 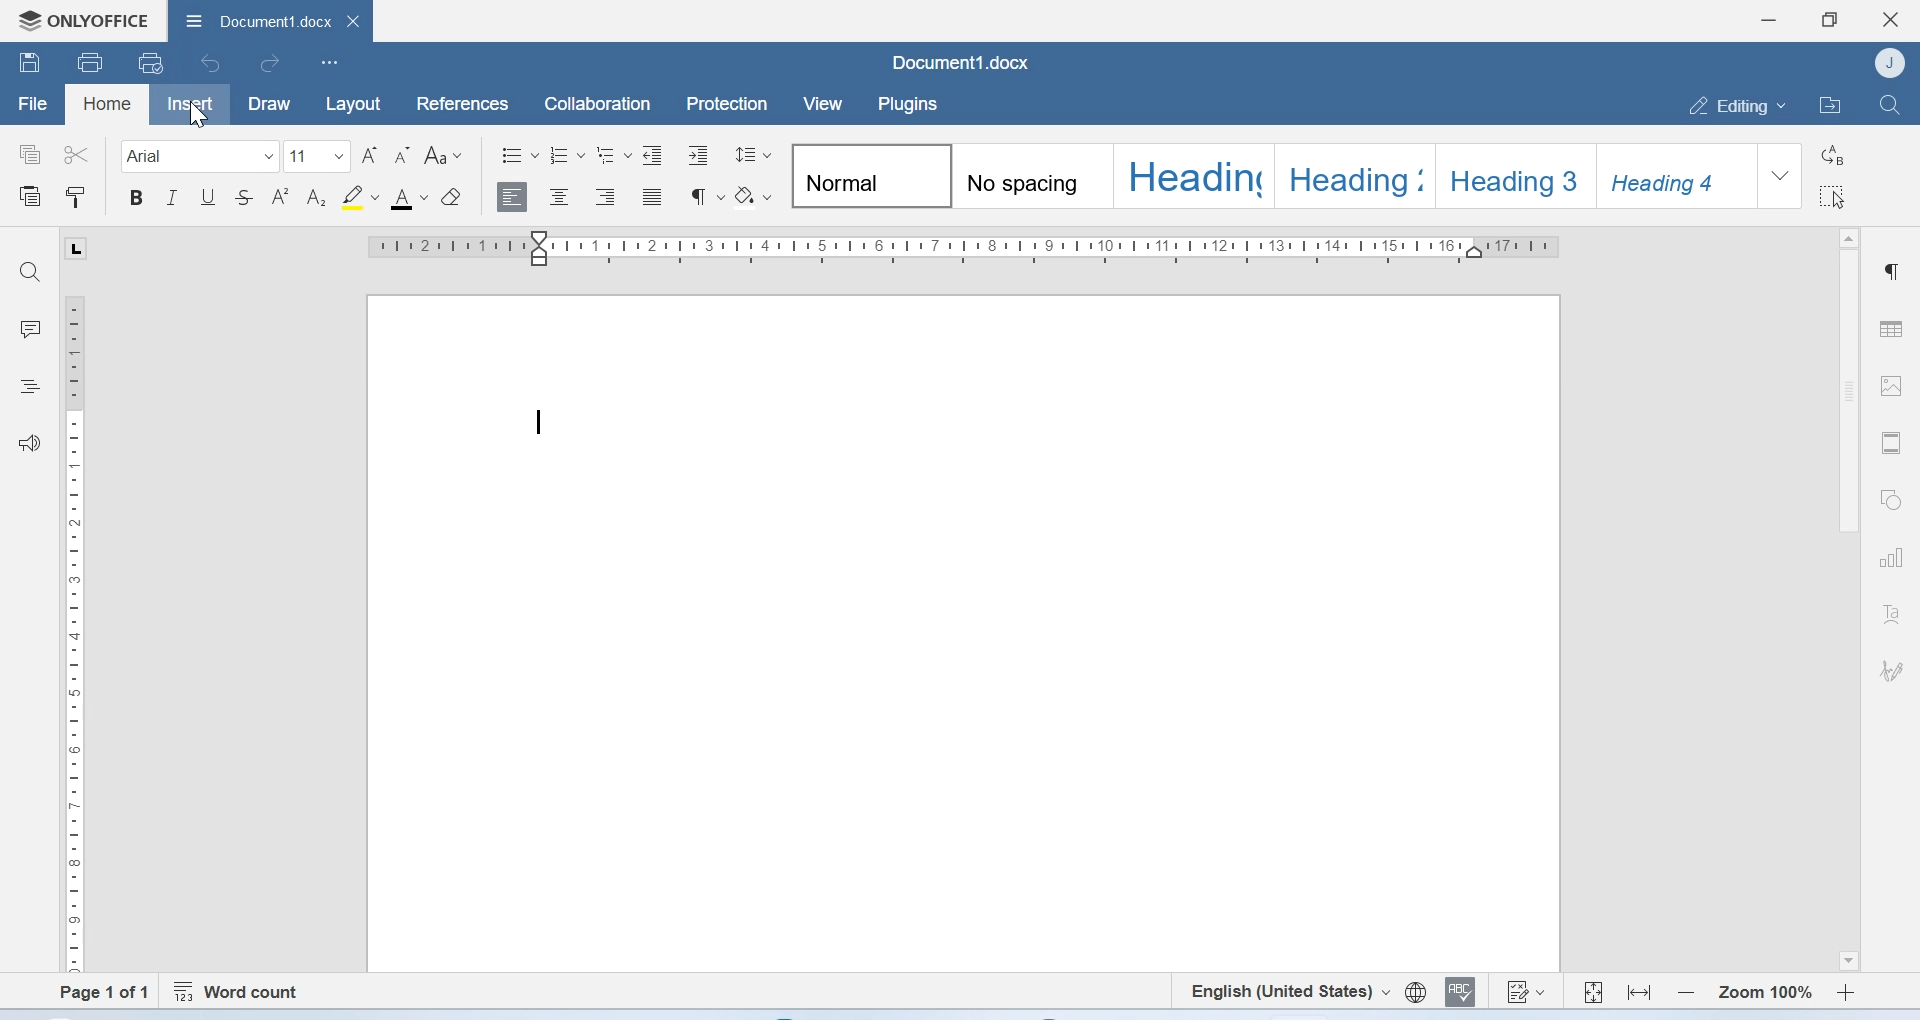 I want to click on Align center, so click(x=560, y=197).